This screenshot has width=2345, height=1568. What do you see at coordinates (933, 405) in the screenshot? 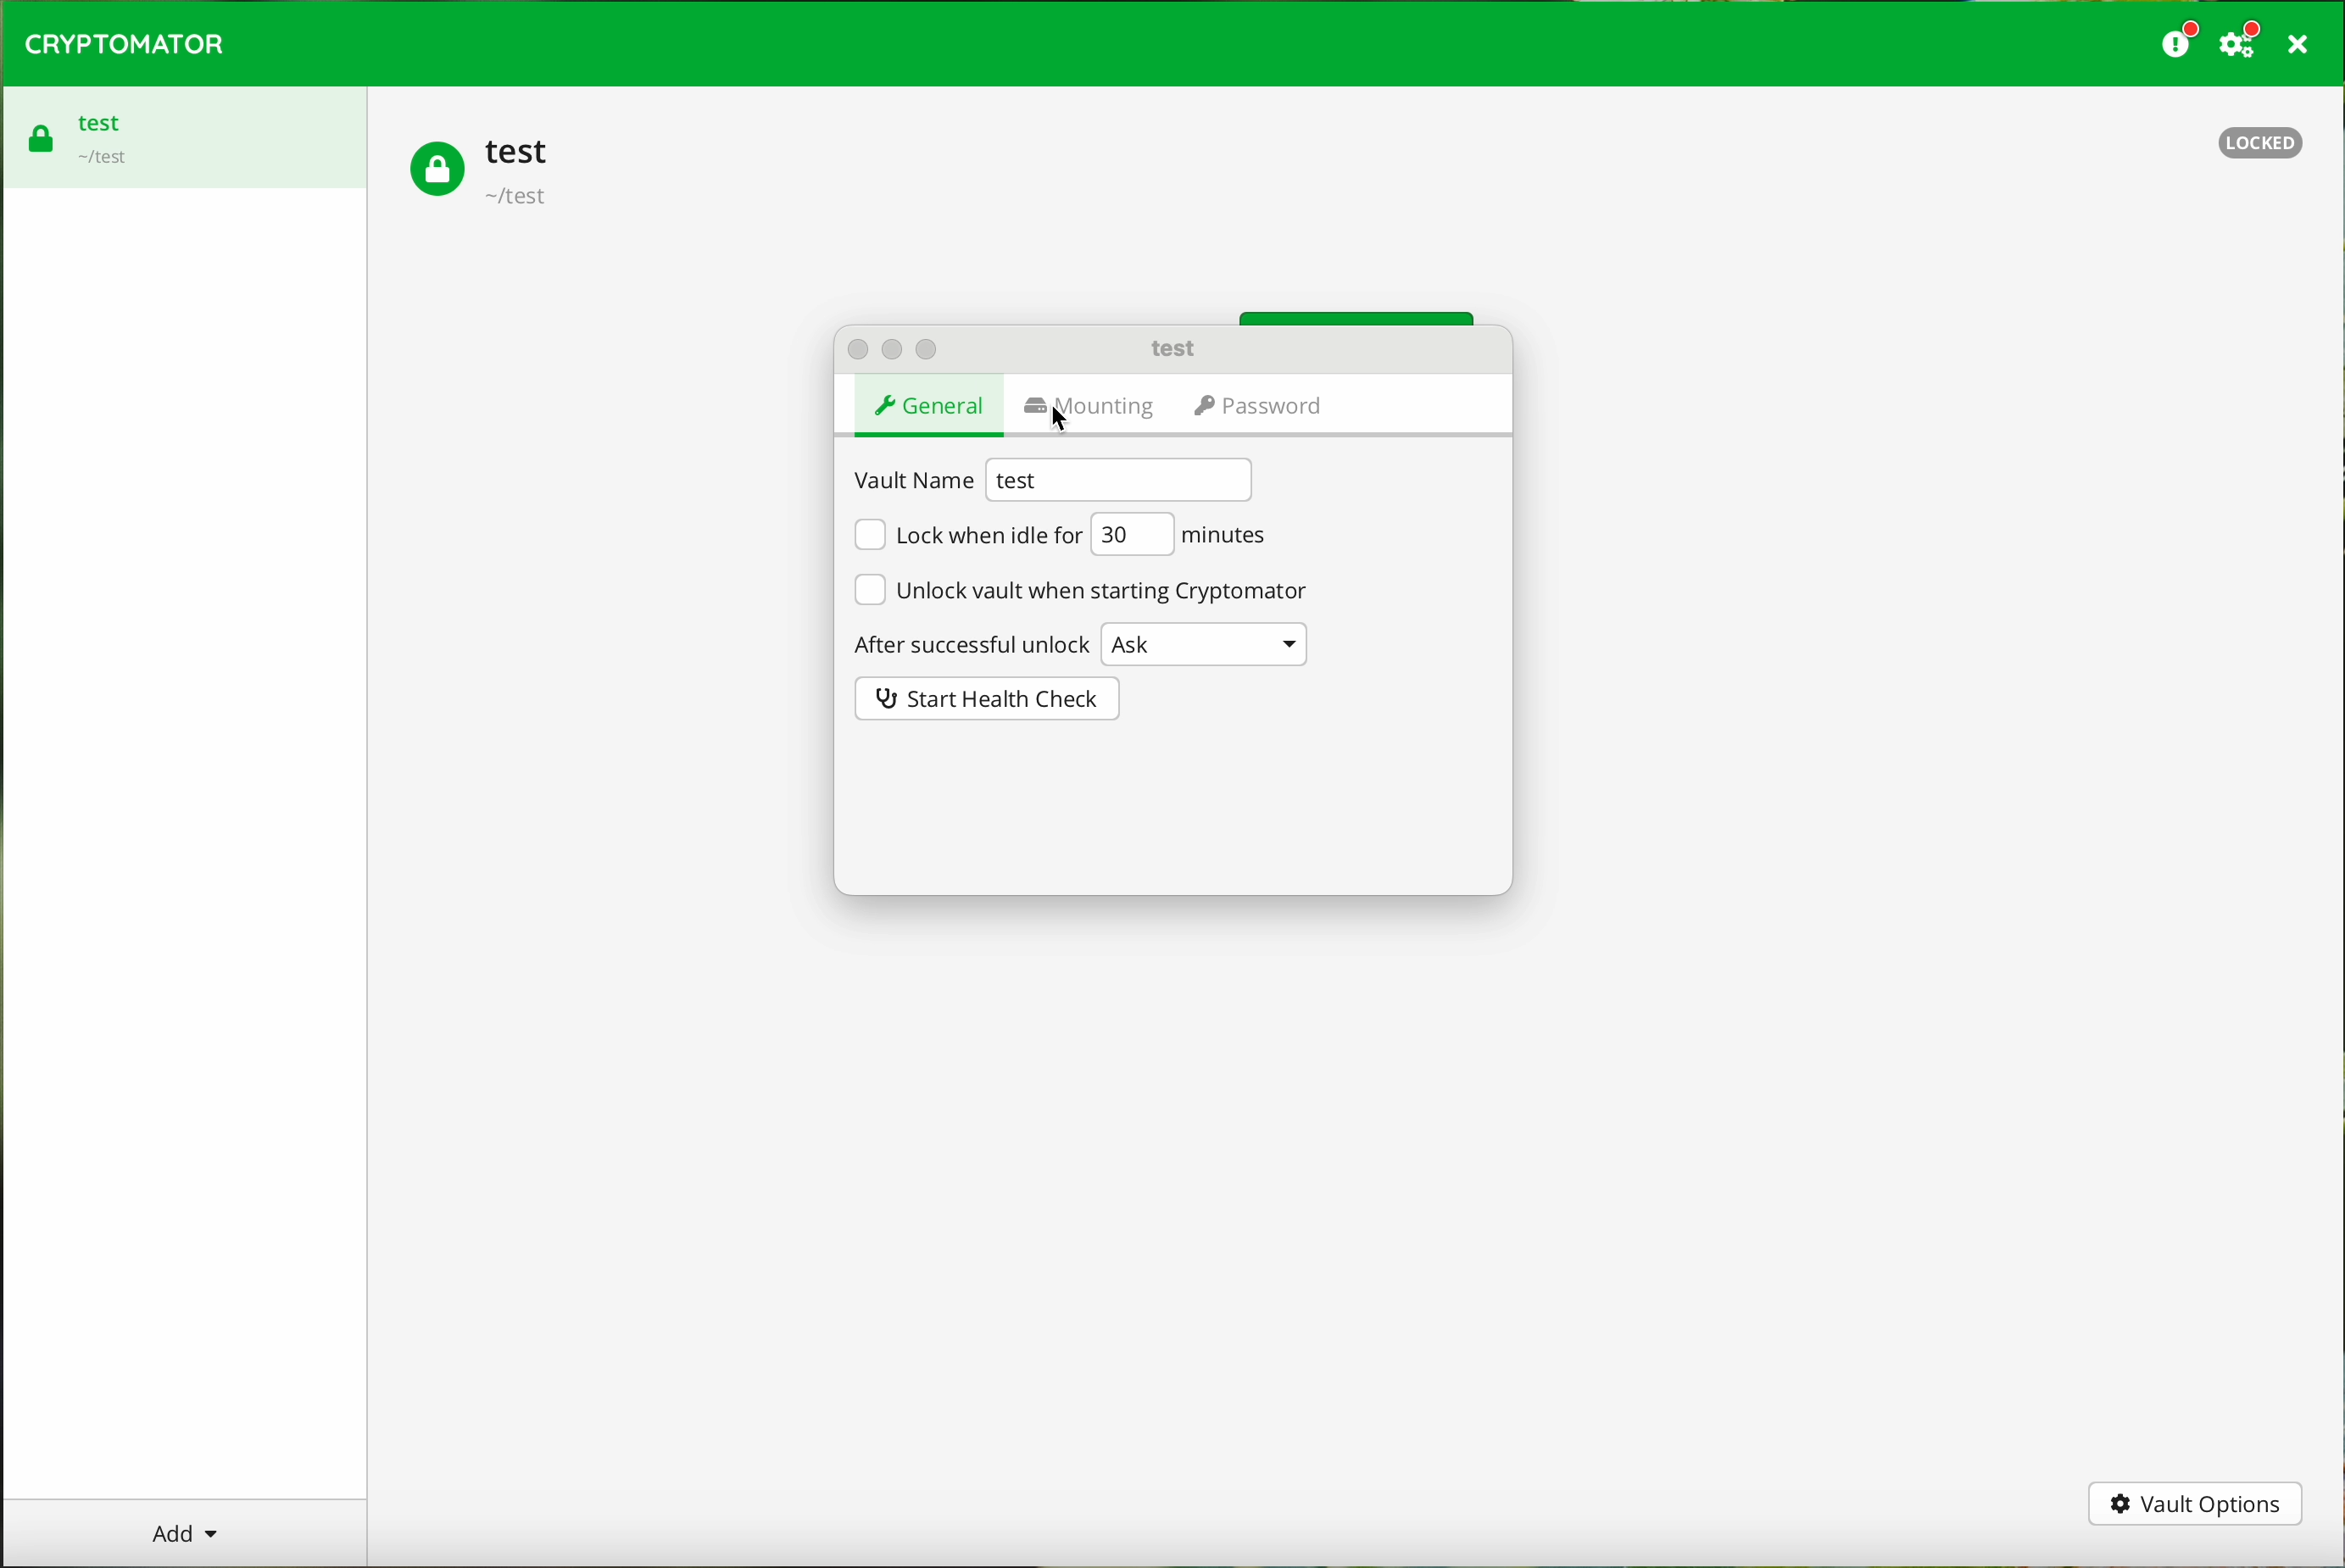
I see `general` at bounding box center [933, 405].